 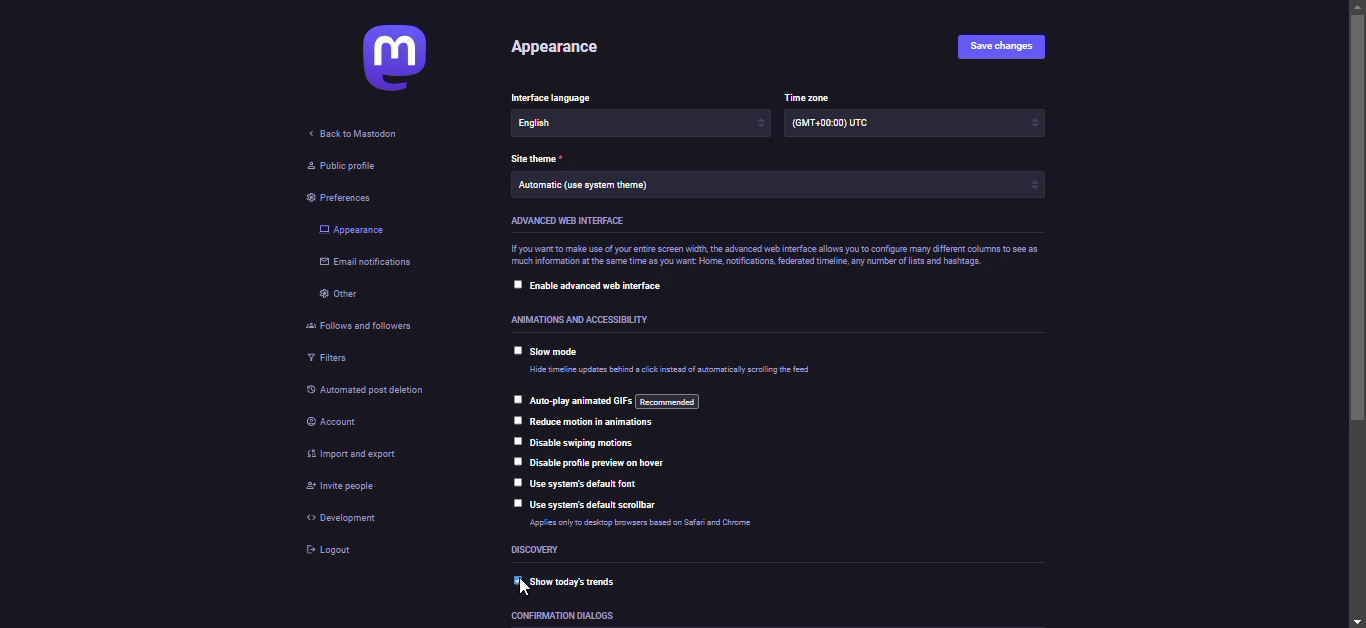 I want to click on mastodon, so click(x=389, y=59).